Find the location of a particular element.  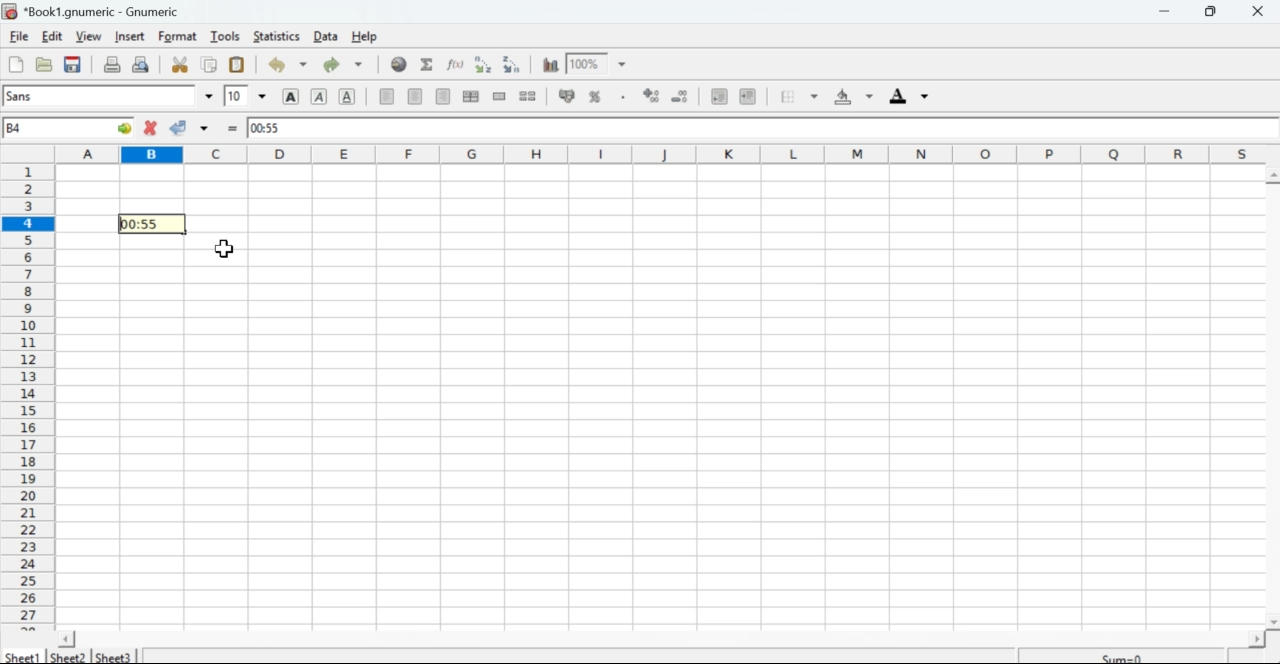

*Book1.gnumeric - Gnumeric is located at coordinates (107, 11).